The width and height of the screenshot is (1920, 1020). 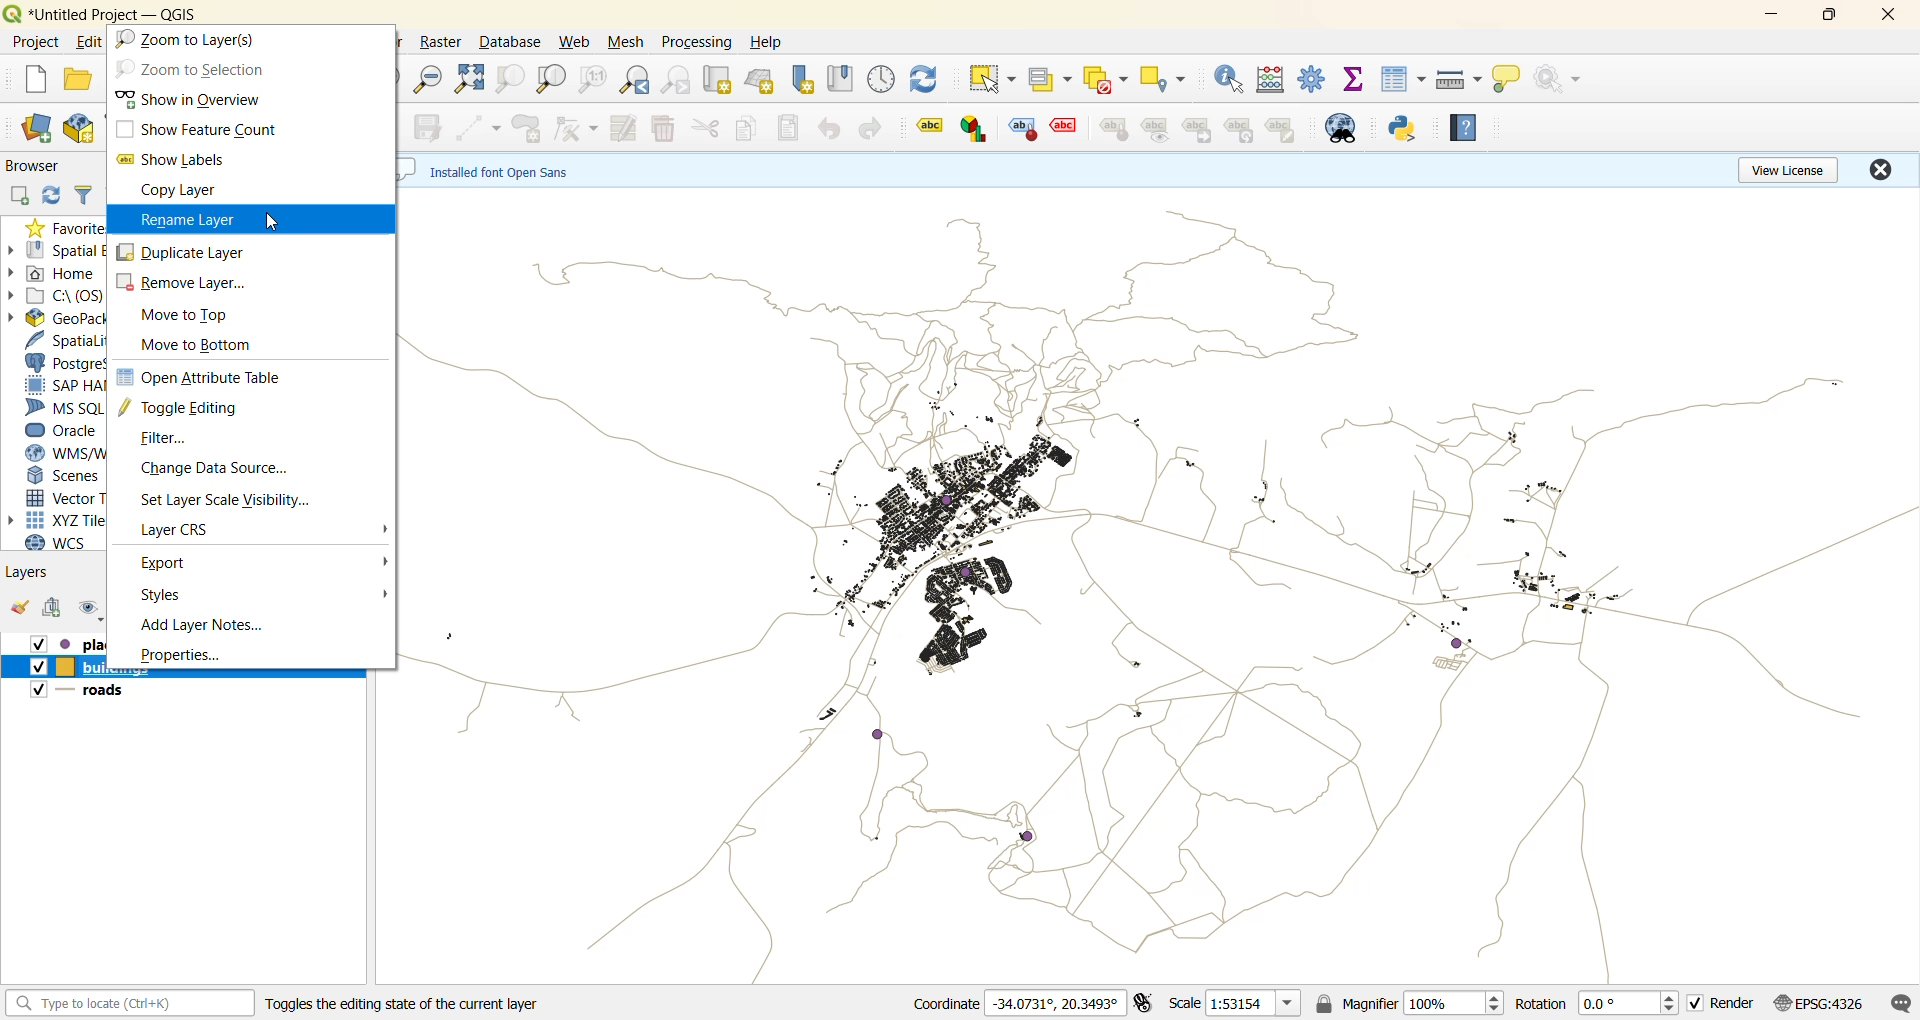 I want to click on zoom to selection, so click(x=199, y=68).